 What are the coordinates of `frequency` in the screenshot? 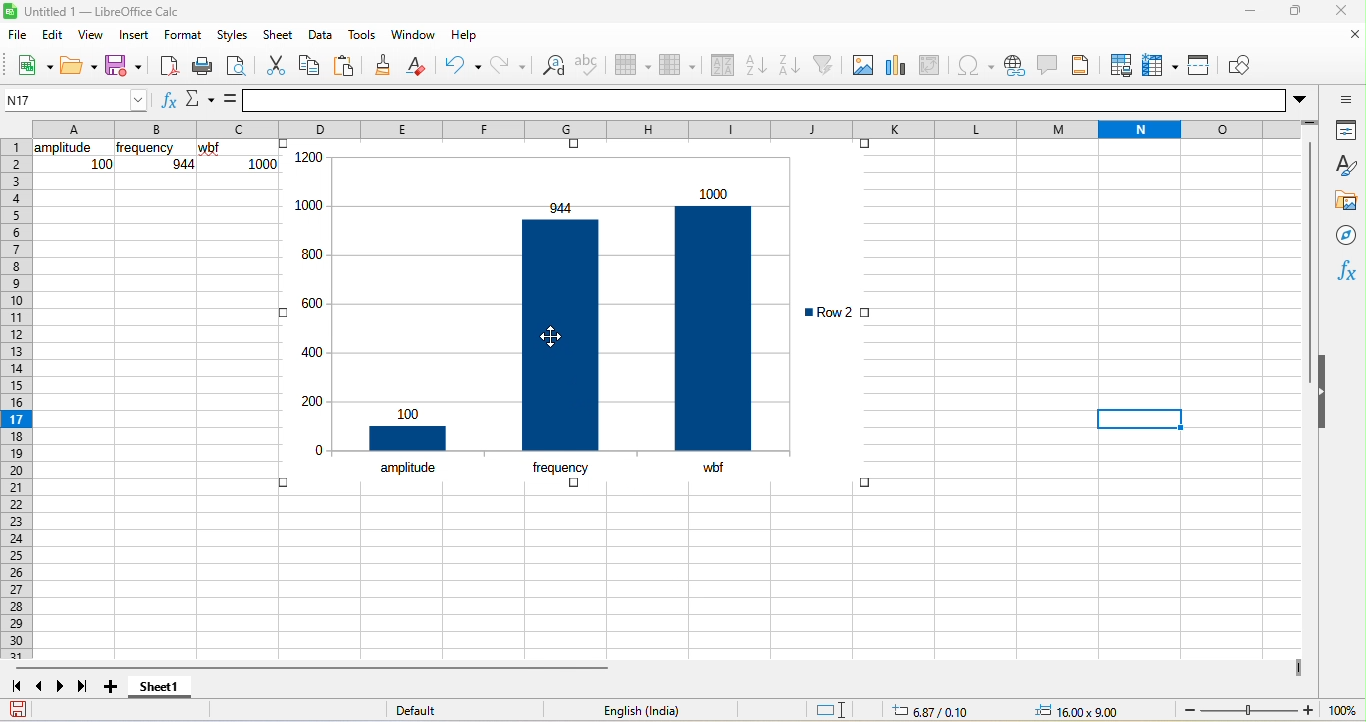 It's located at (146, 149).